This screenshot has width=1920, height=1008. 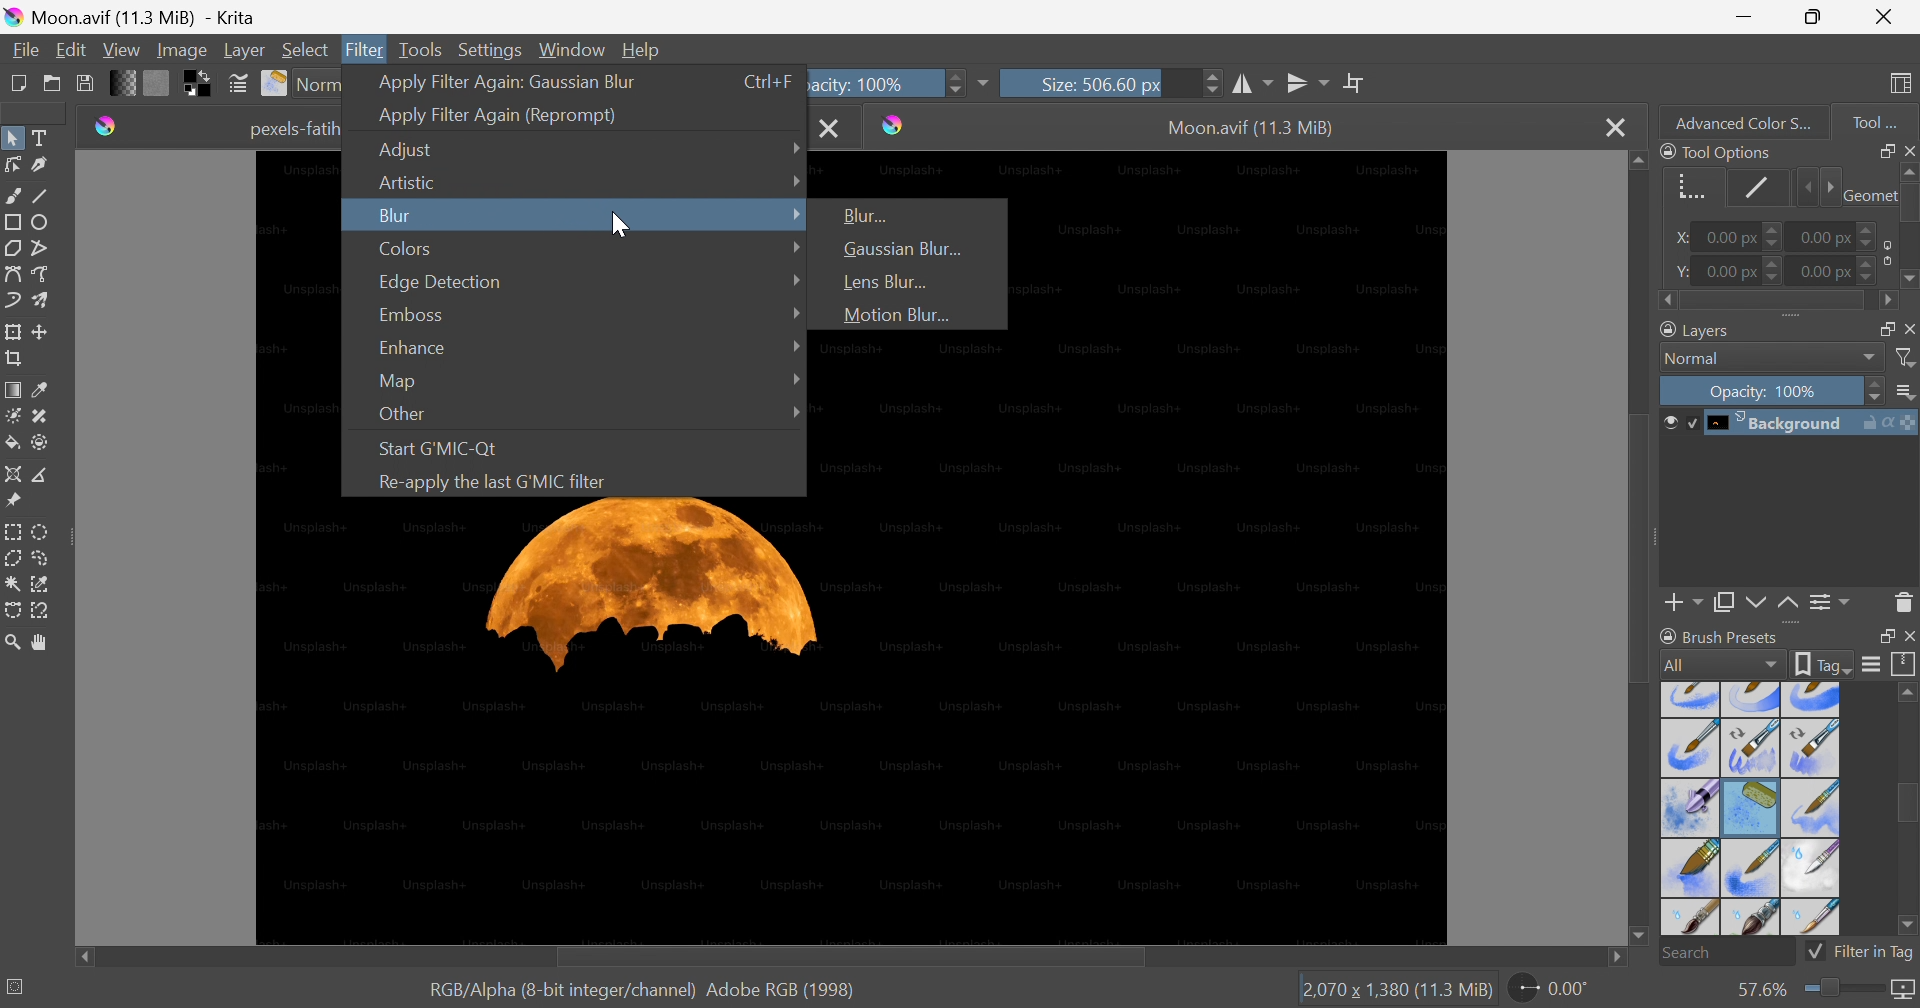 What do you see at coordinates (16, 499) in the screenshot?
I see `Reference Images tool` at bounding box center [16, 499].